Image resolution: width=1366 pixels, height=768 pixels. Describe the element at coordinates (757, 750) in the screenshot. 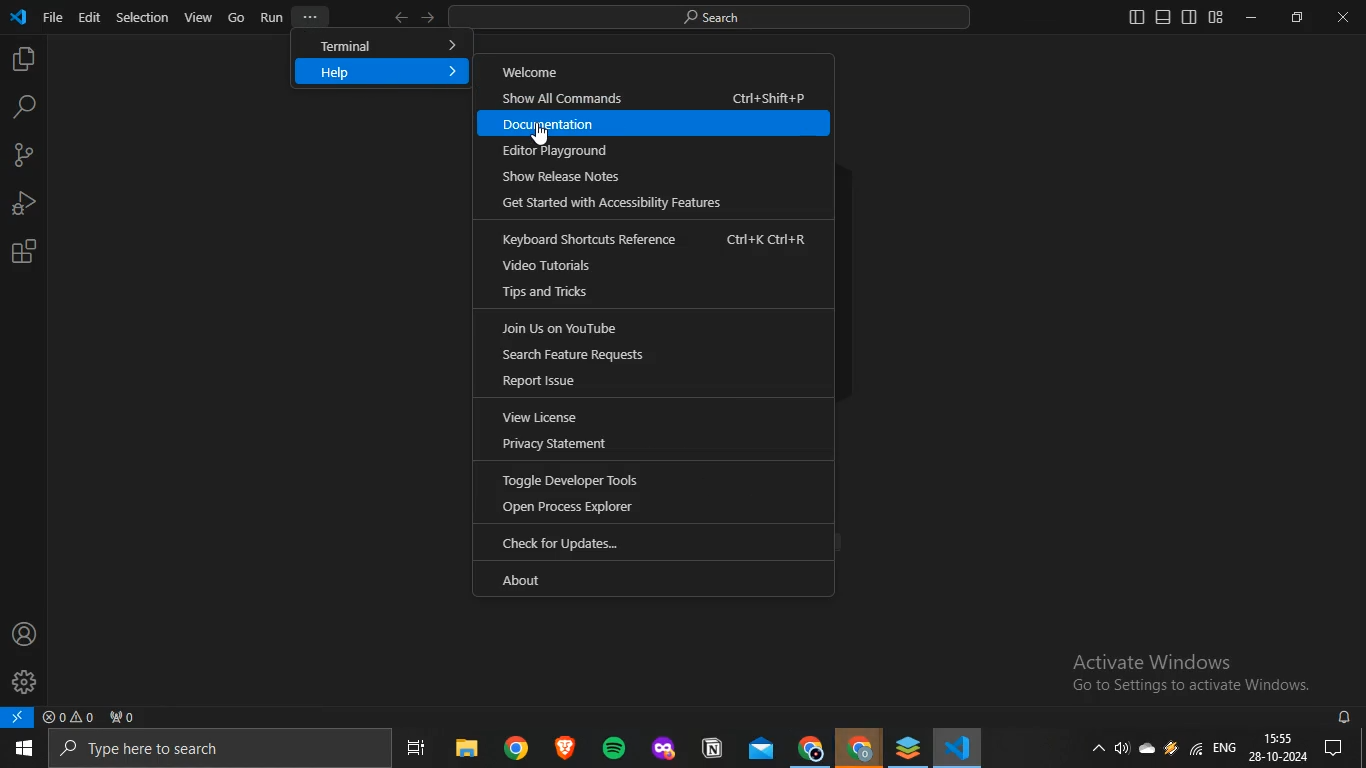

I see `outlook` at that location.